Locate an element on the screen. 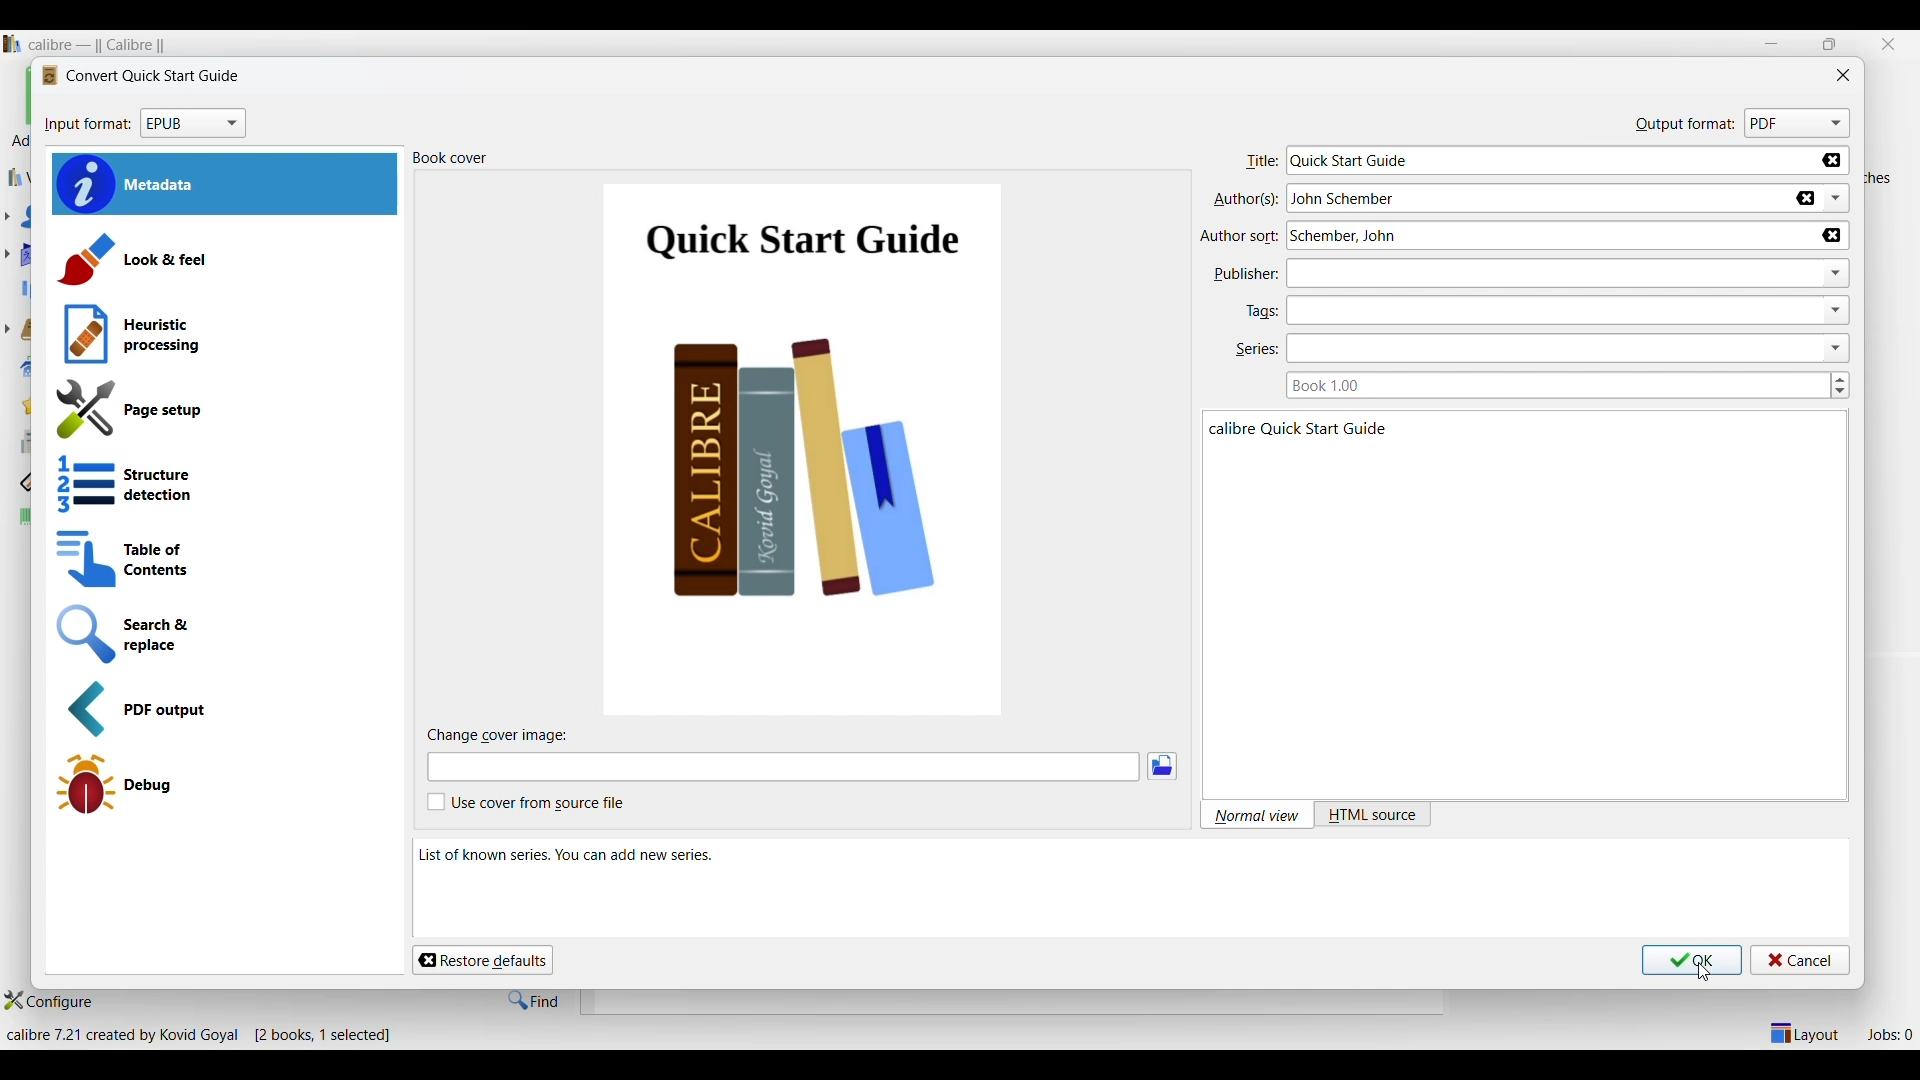  Type in cover image file is located at coordinates (783, 767).